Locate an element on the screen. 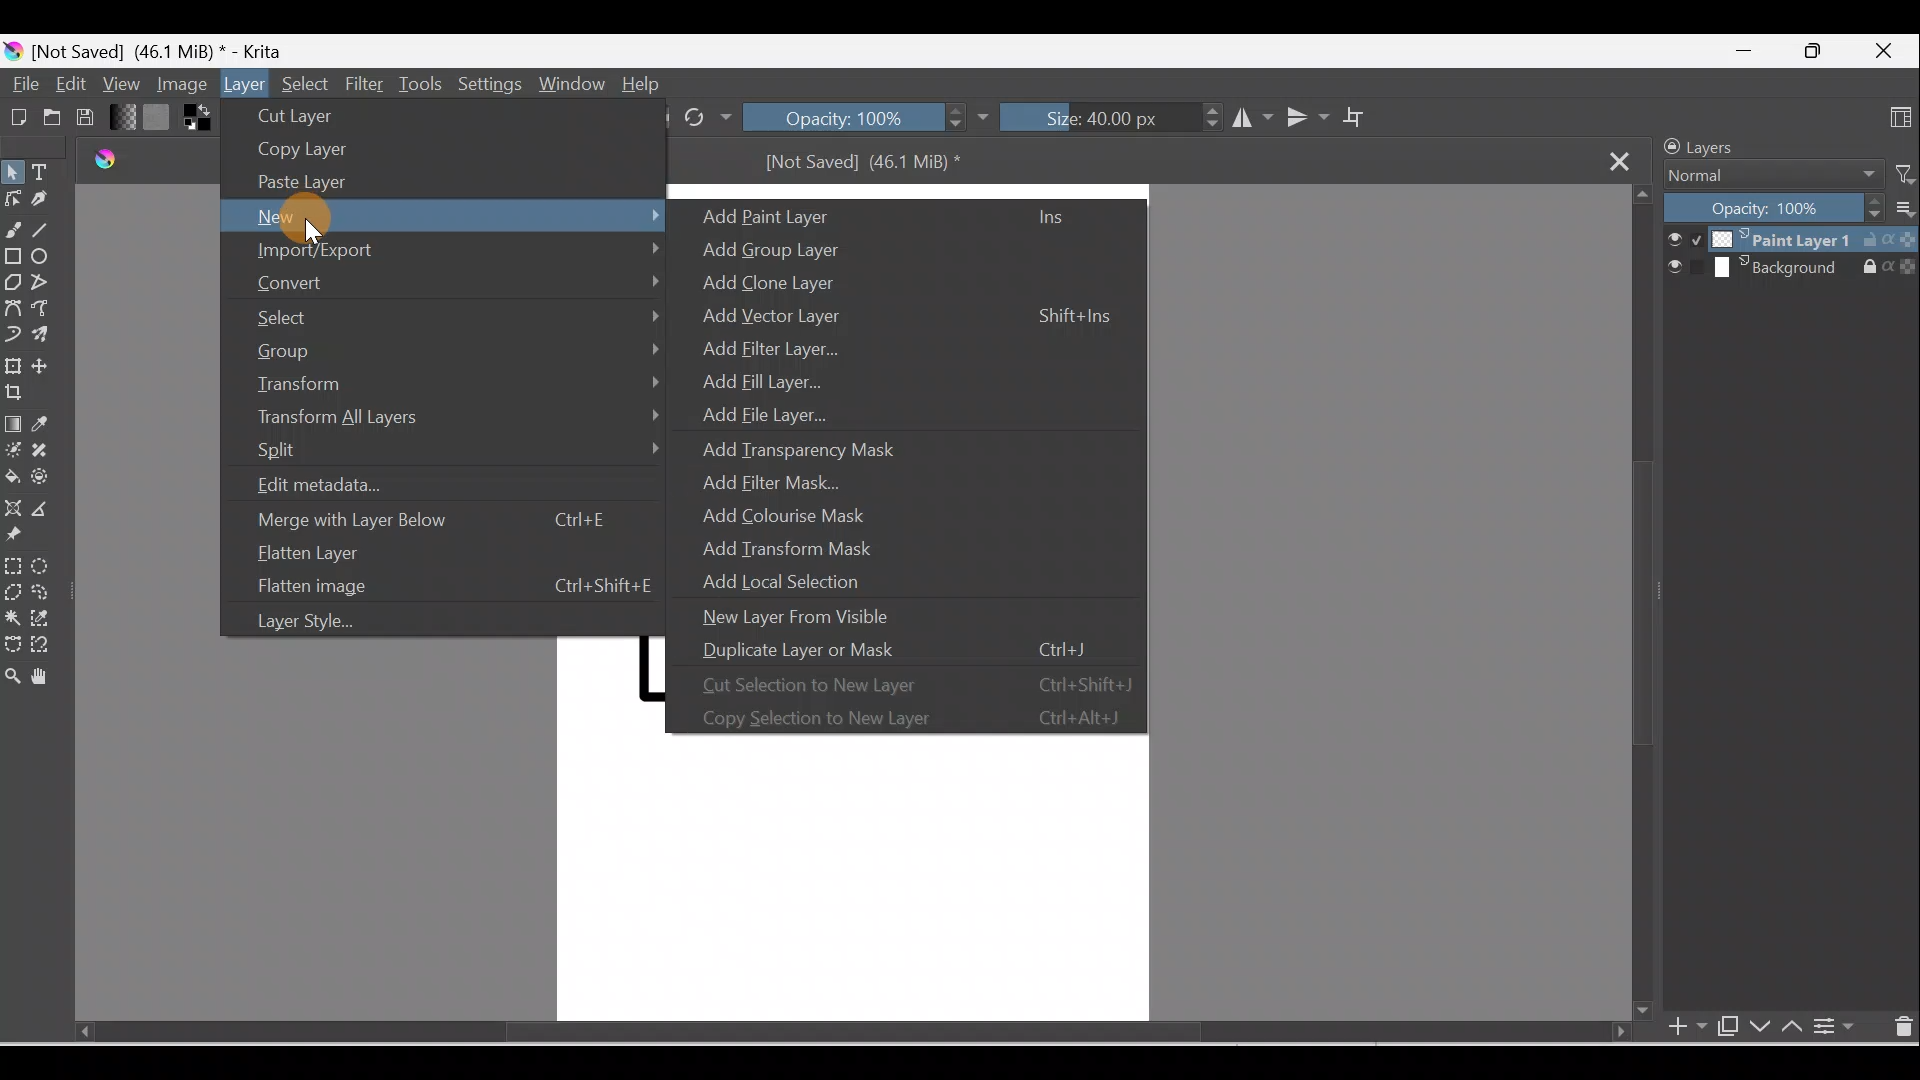 The width and height of the screenshot is (1920, 1080). Cut selection to new layer  Ctrl+Shift+J is located at coordinates (908, 681).